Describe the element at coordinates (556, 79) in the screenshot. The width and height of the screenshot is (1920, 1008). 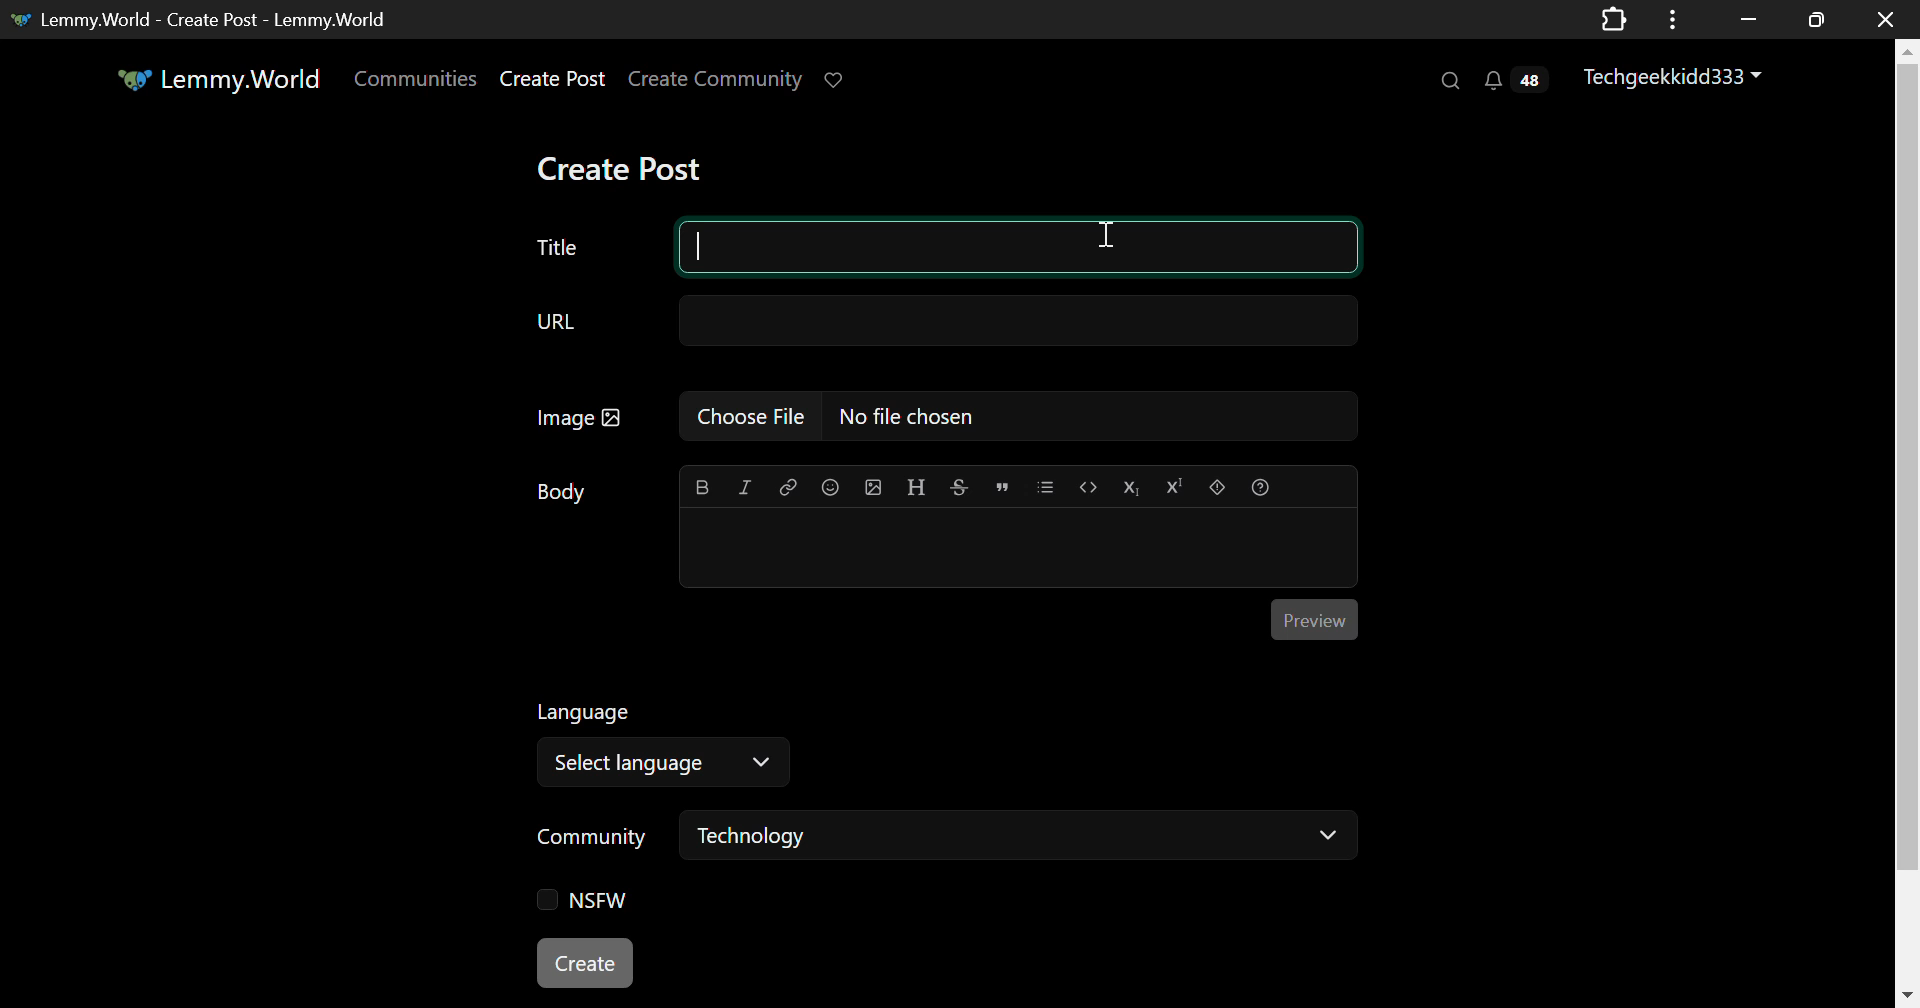
I see `Create Post` at that location.